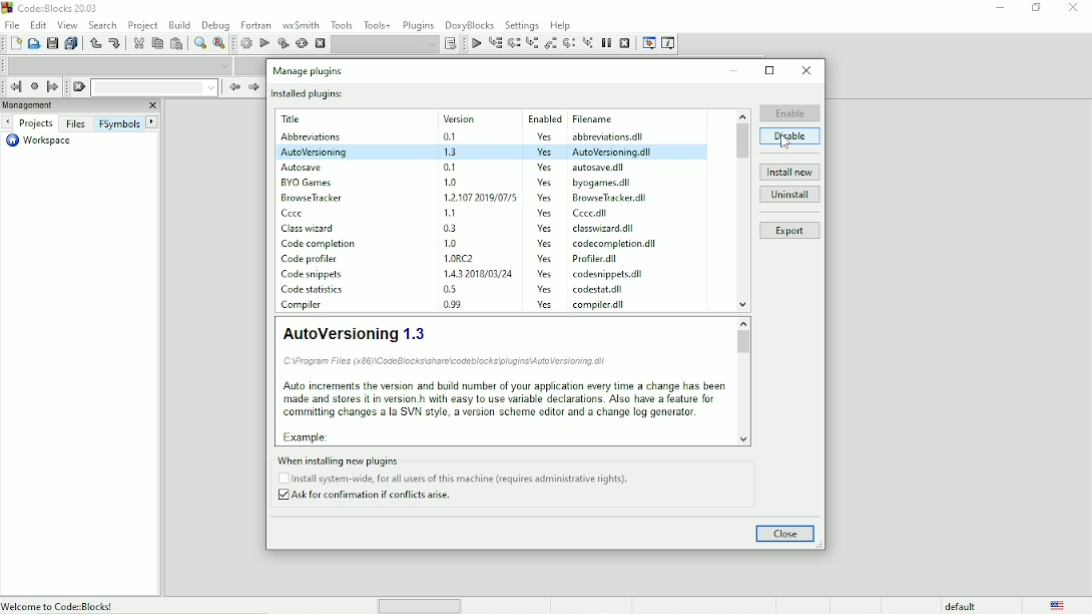 The width and height of the screenshot is (1092, 614). Describe the element at coordinates (308, 137) in the screenshot. I see `Abbreviations` at that location.